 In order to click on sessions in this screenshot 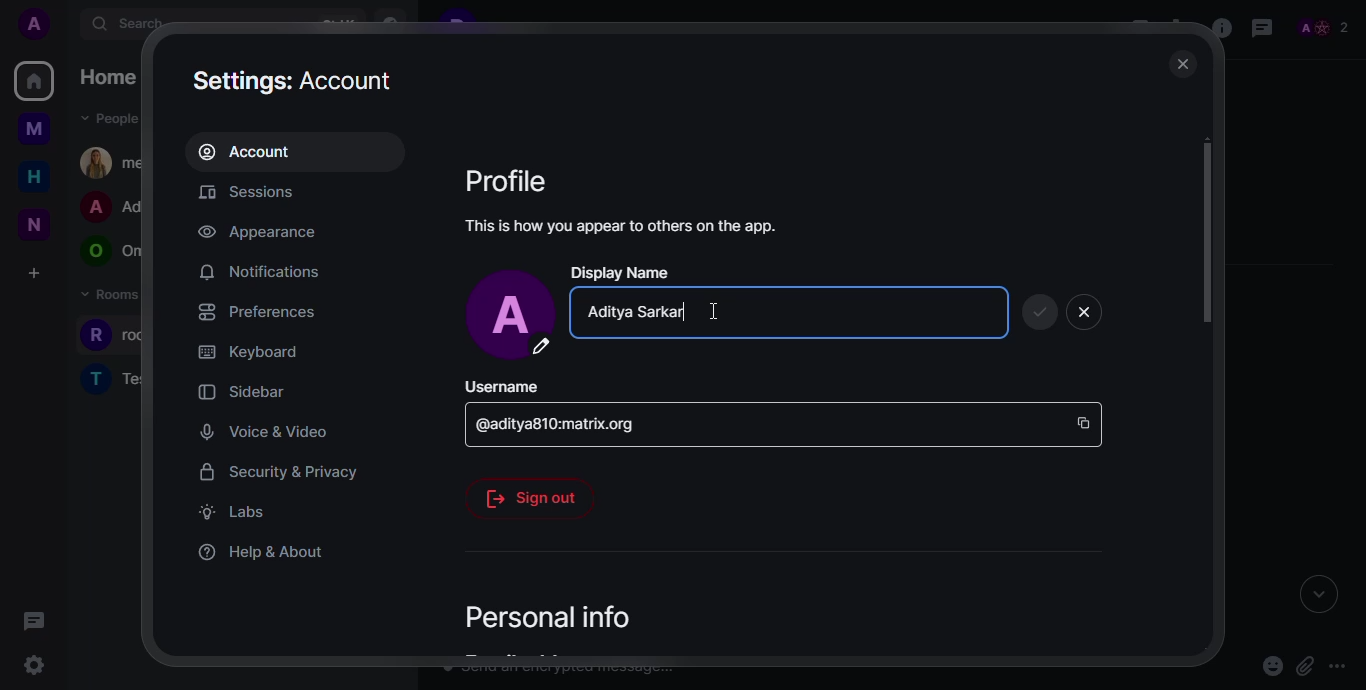, I will do `click(258, 194)`.